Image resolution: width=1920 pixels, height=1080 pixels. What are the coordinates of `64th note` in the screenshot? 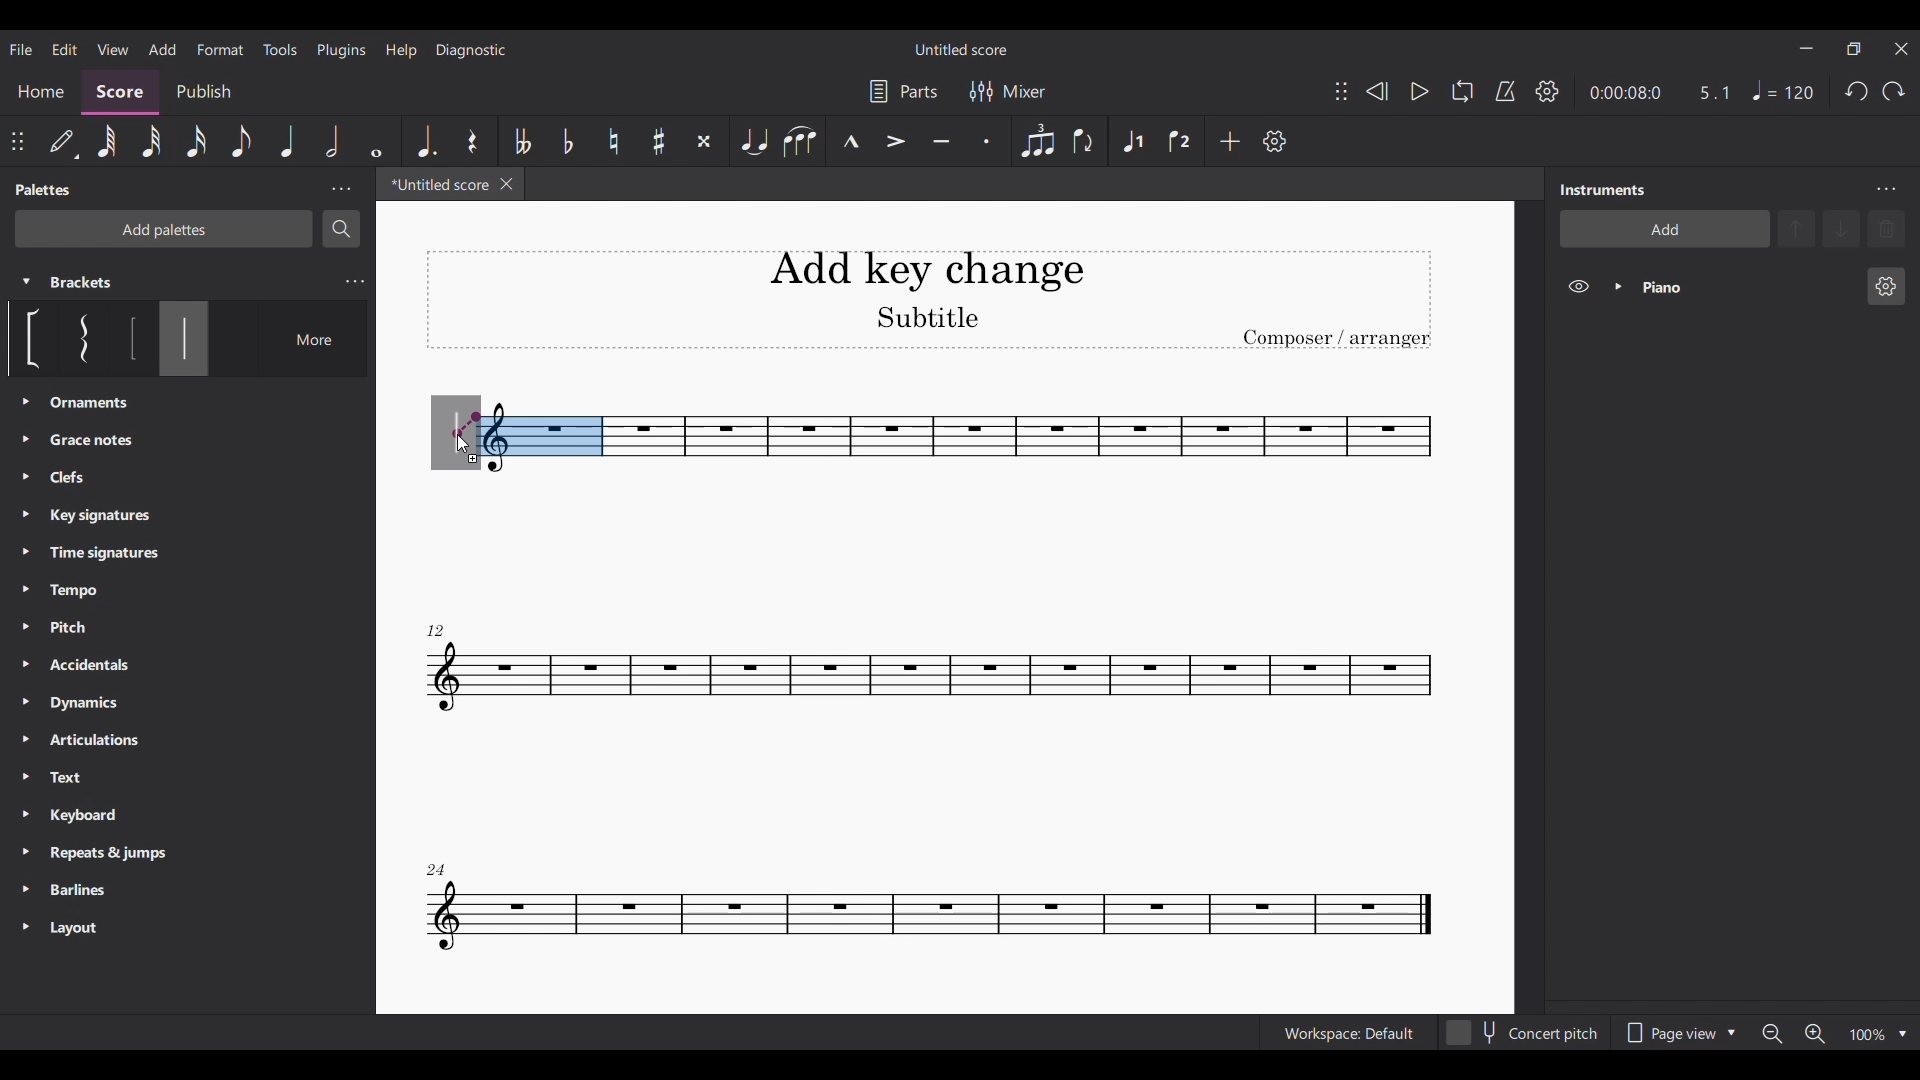 It's located at (108, 142).